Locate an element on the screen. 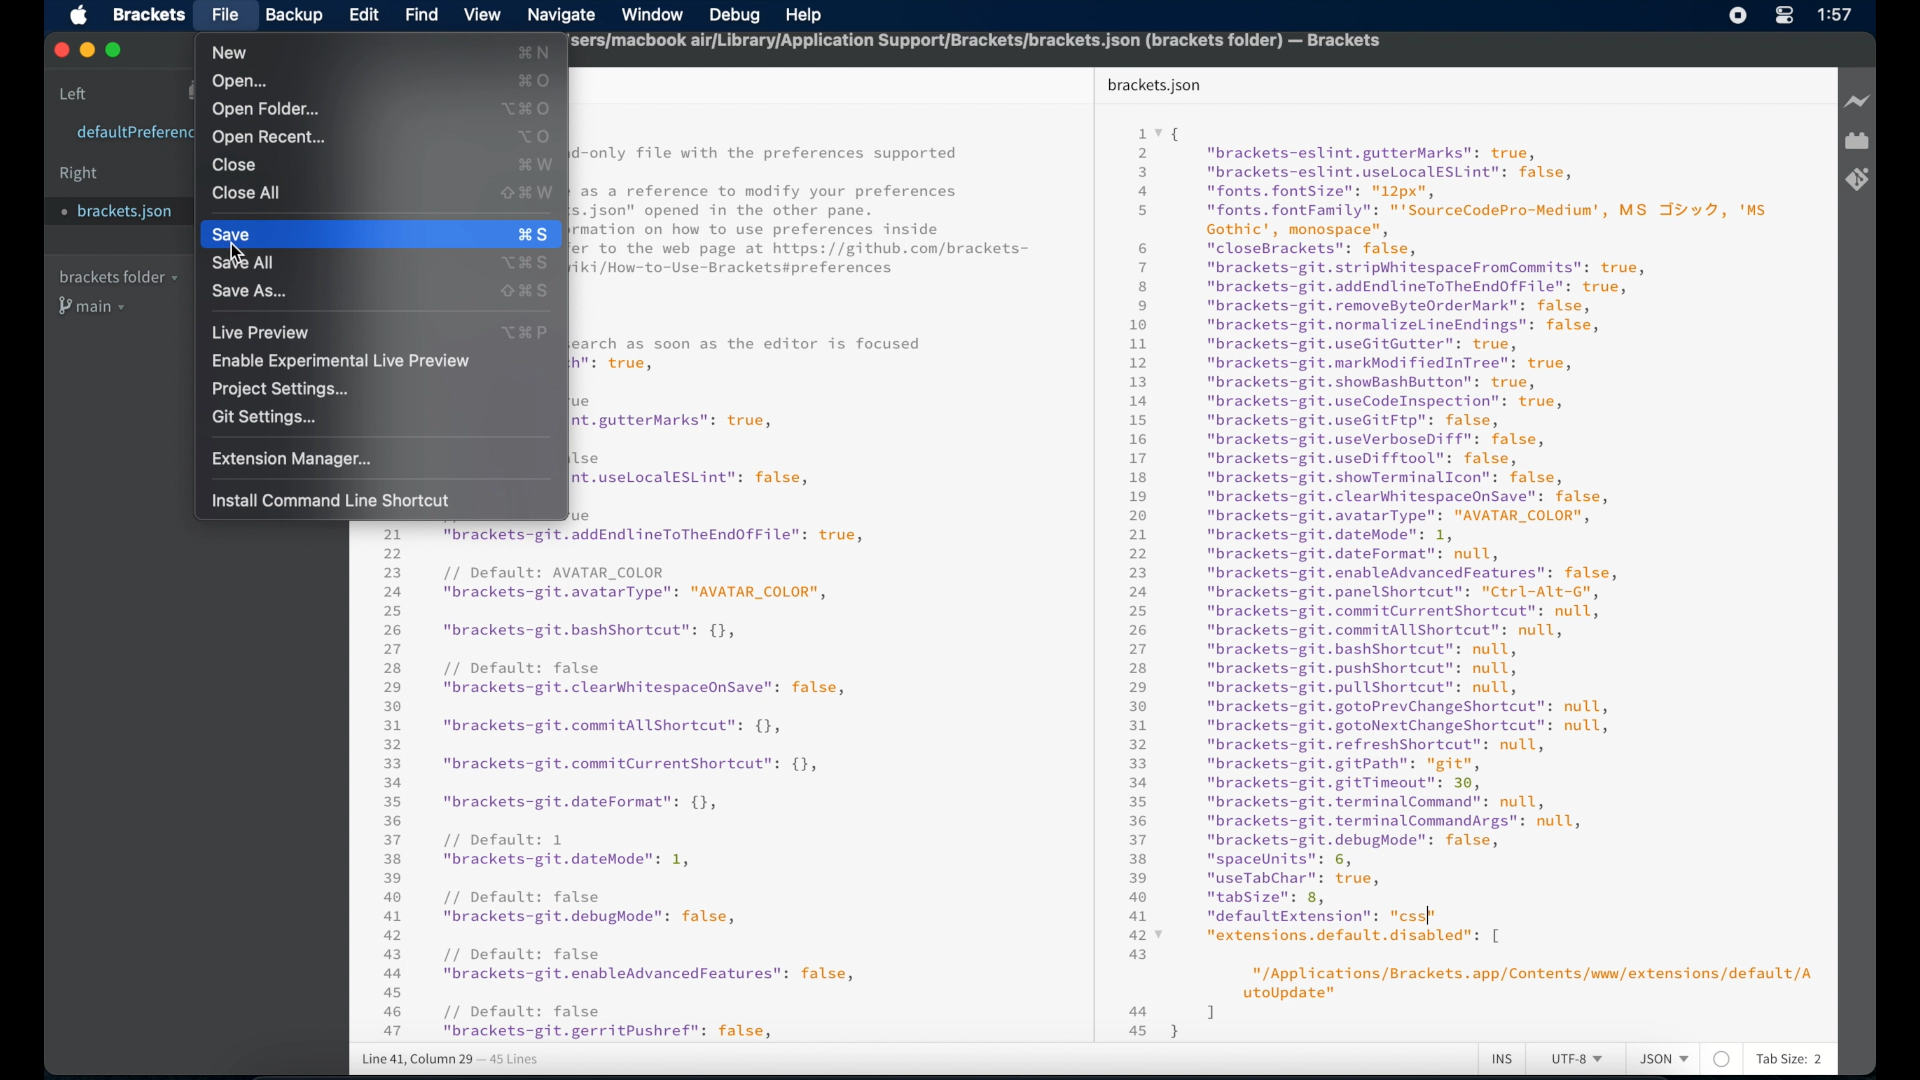  line 41, column 30 - 45 lines is located at coordinates (450, 1060).